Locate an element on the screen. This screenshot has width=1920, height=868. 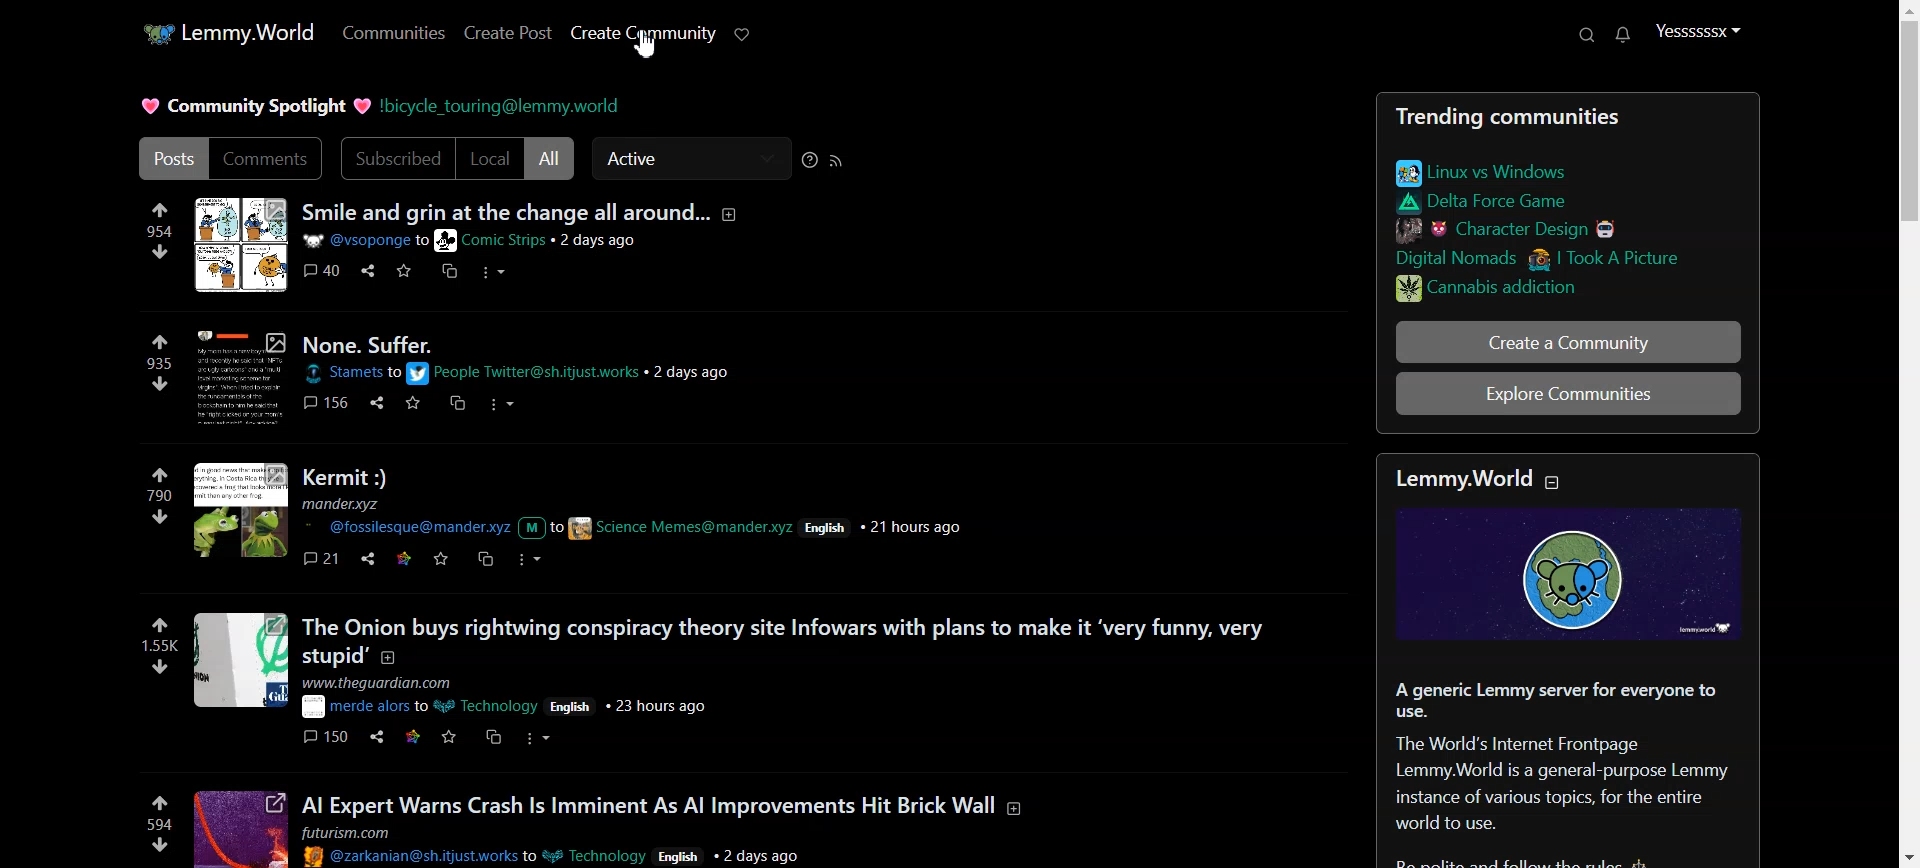
Support Lemmy is located at coordinates (744, 33).